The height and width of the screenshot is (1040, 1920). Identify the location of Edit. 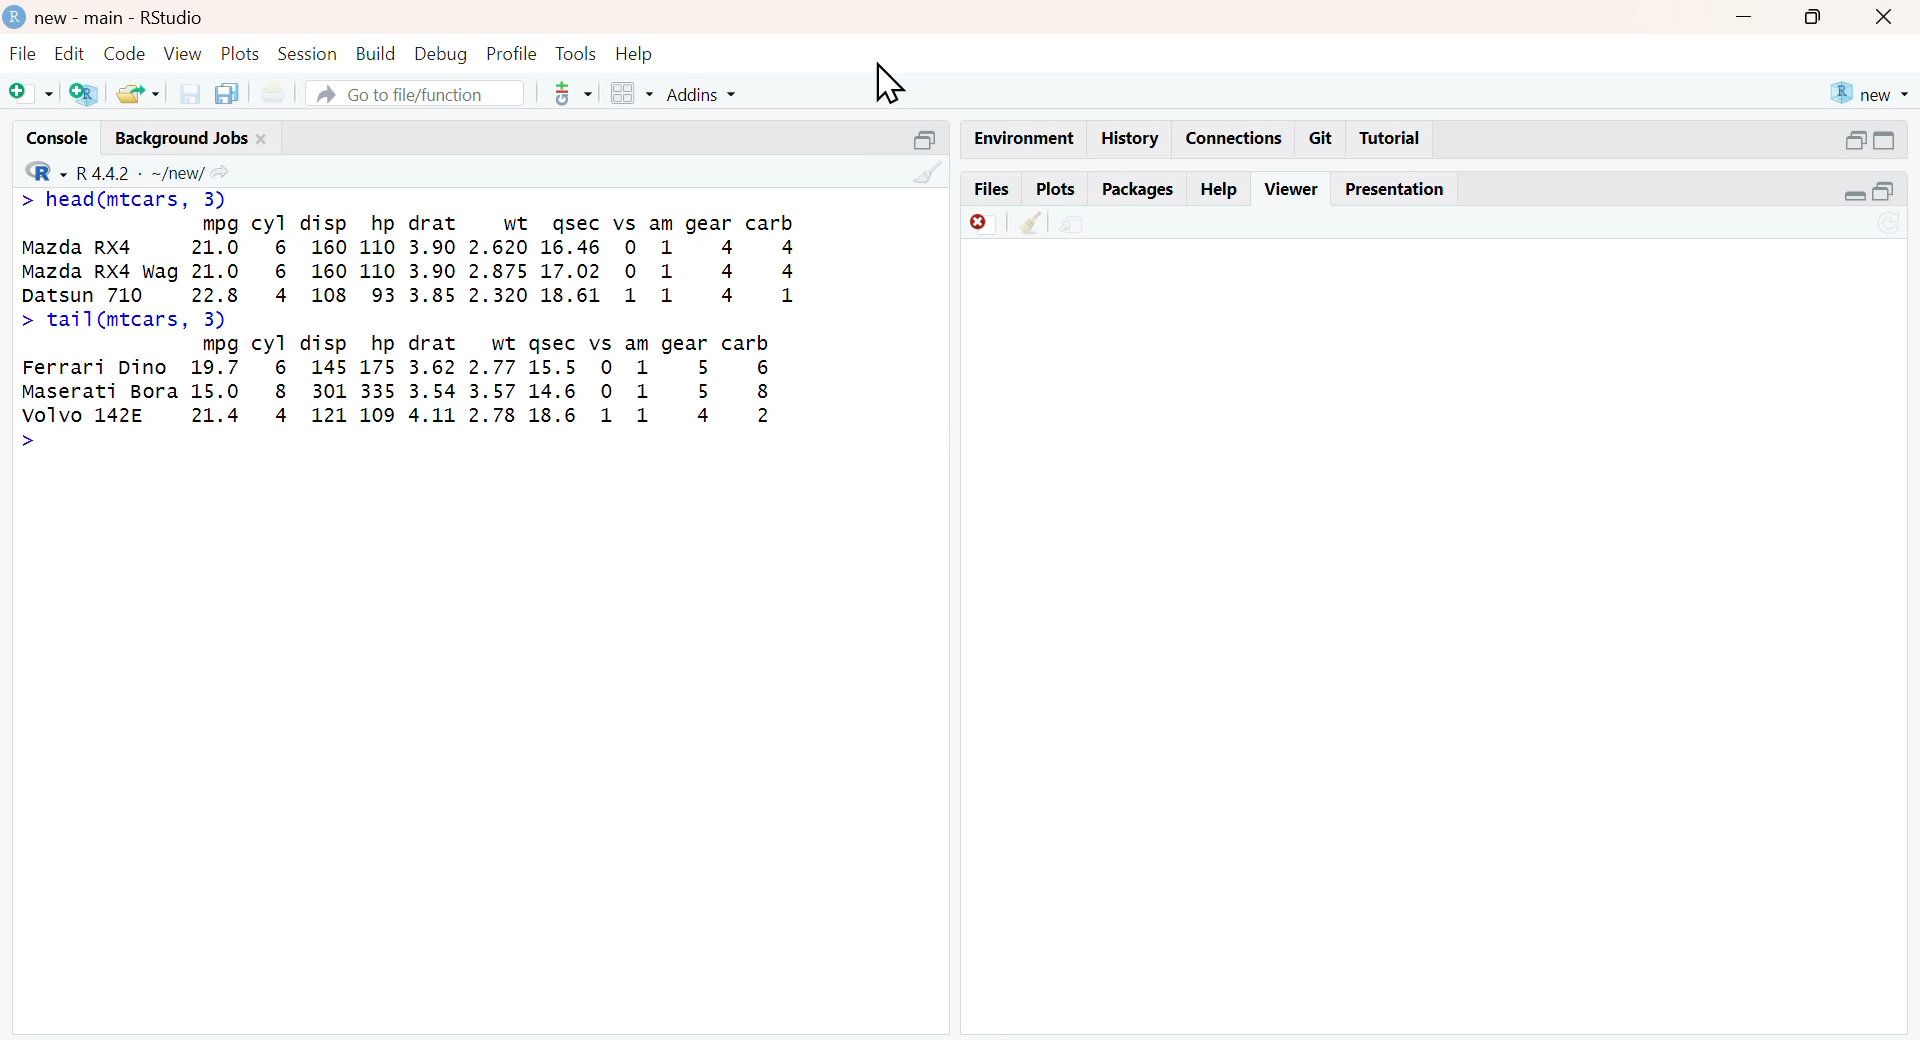
(67, 51).